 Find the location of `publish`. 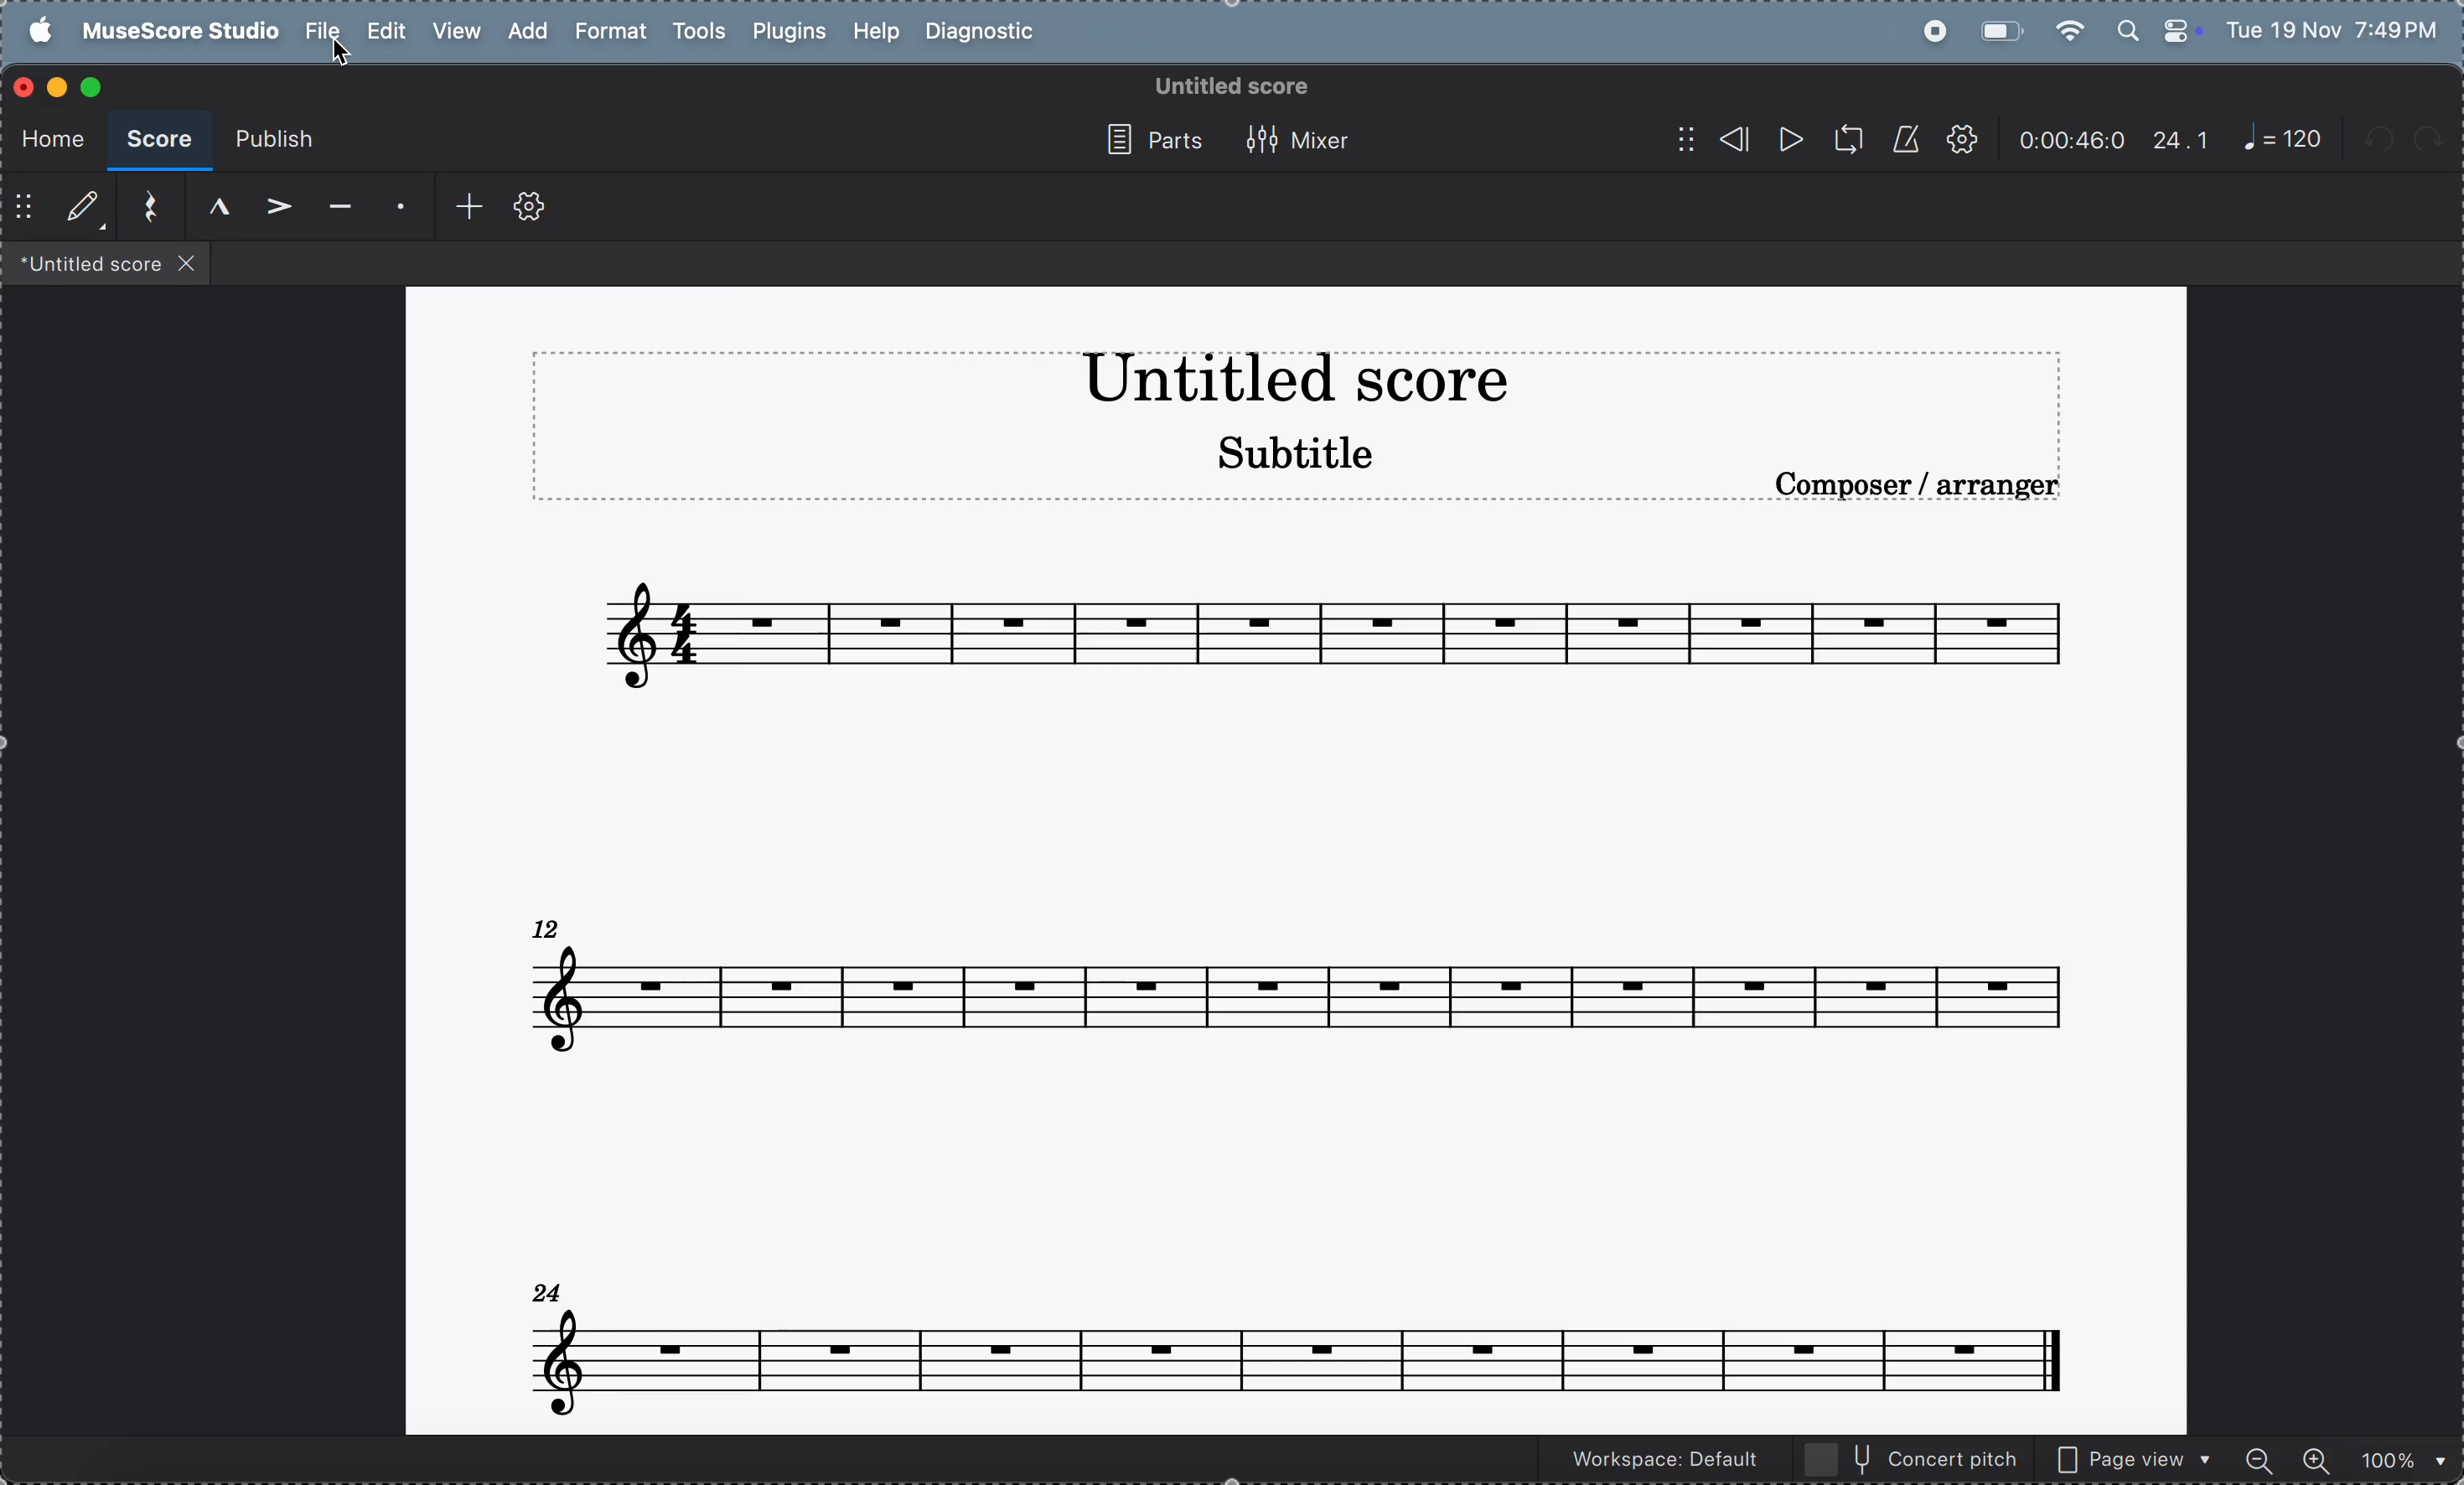

publish is located at coordinates (273, 141).